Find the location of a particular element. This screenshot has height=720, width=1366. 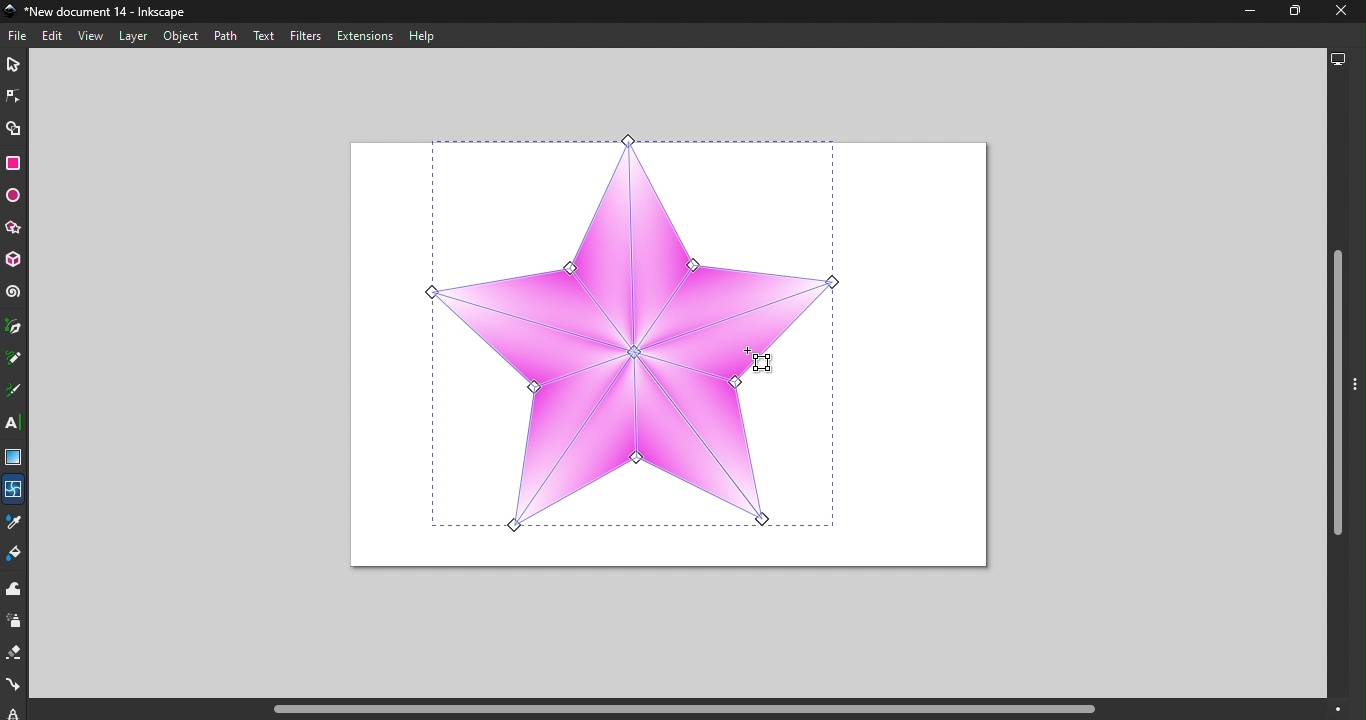

Cursor is located at coordinates (761, 360).